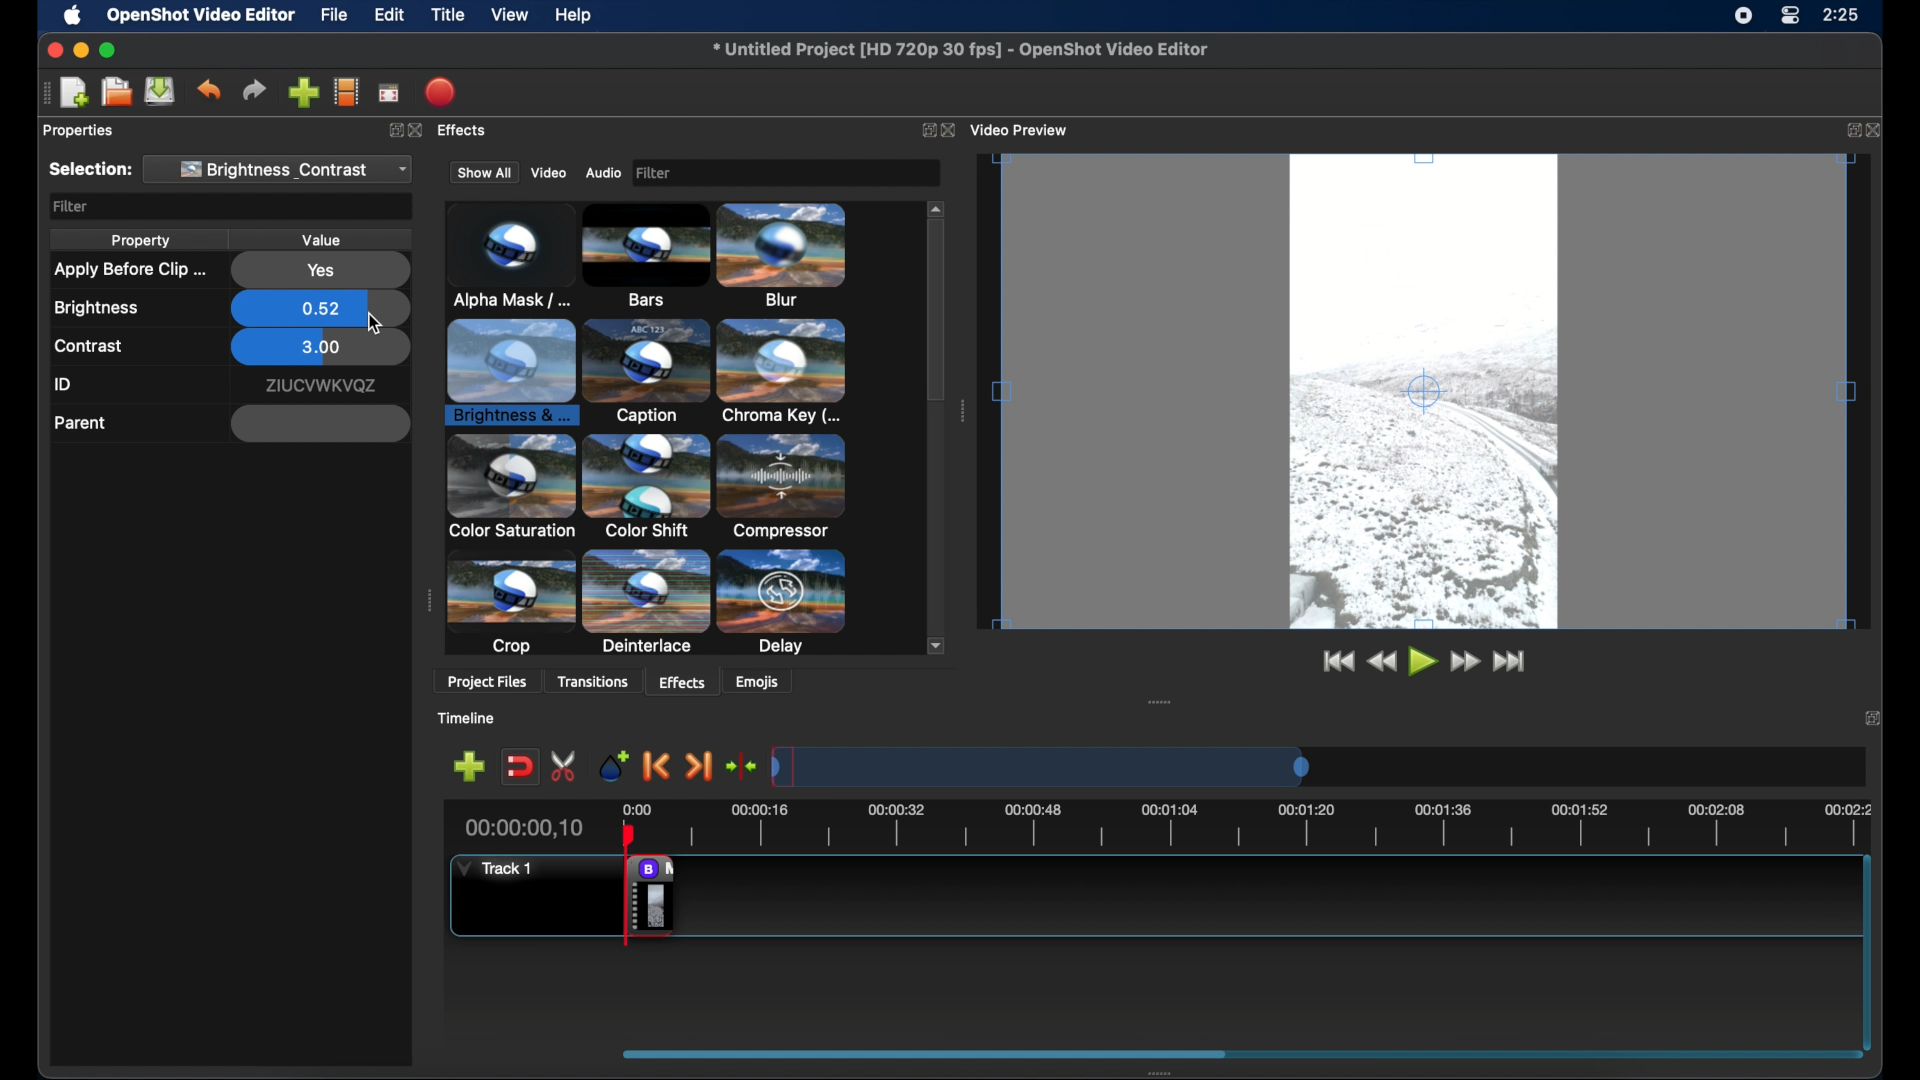 Image resolution: width=1920 pixels, height=1080 pixels. I want to click on selection:, so click(89, 170).